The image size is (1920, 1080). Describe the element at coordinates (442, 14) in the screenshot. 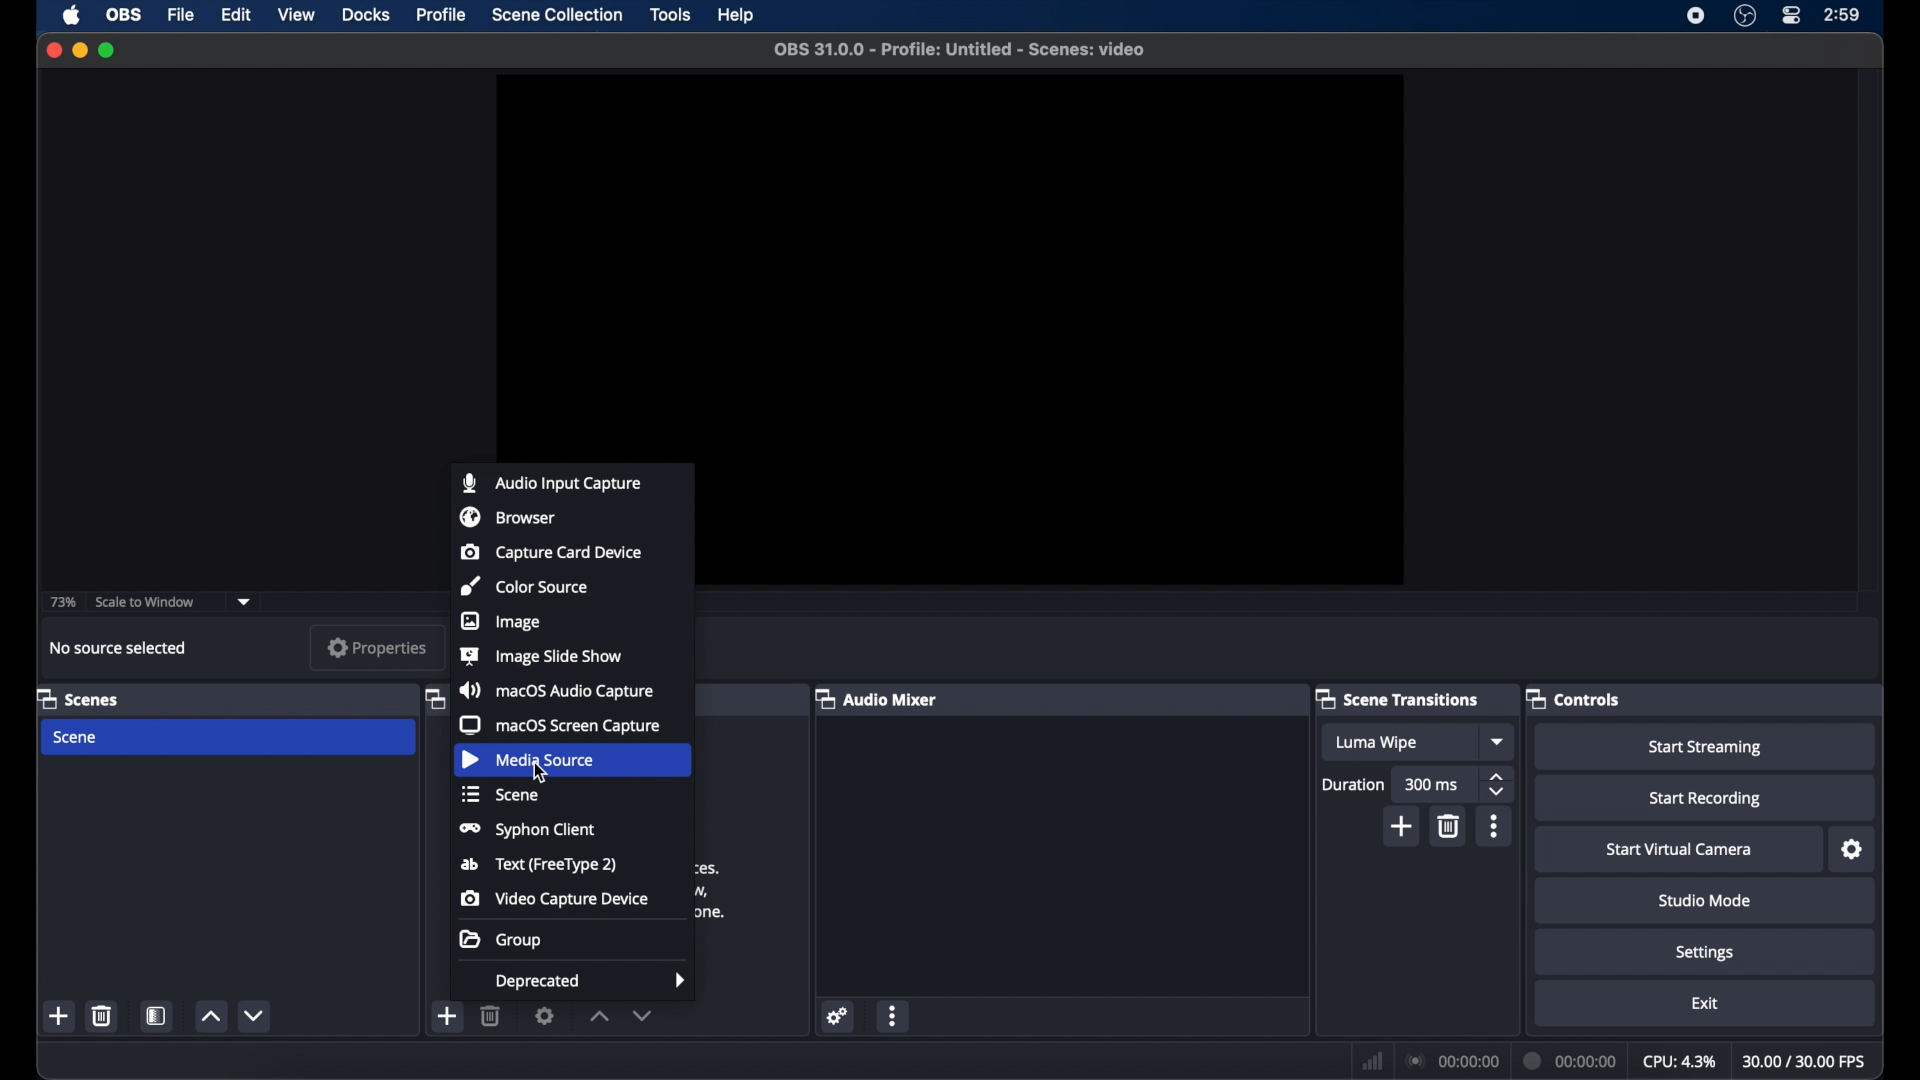

I see `profile` at that location.